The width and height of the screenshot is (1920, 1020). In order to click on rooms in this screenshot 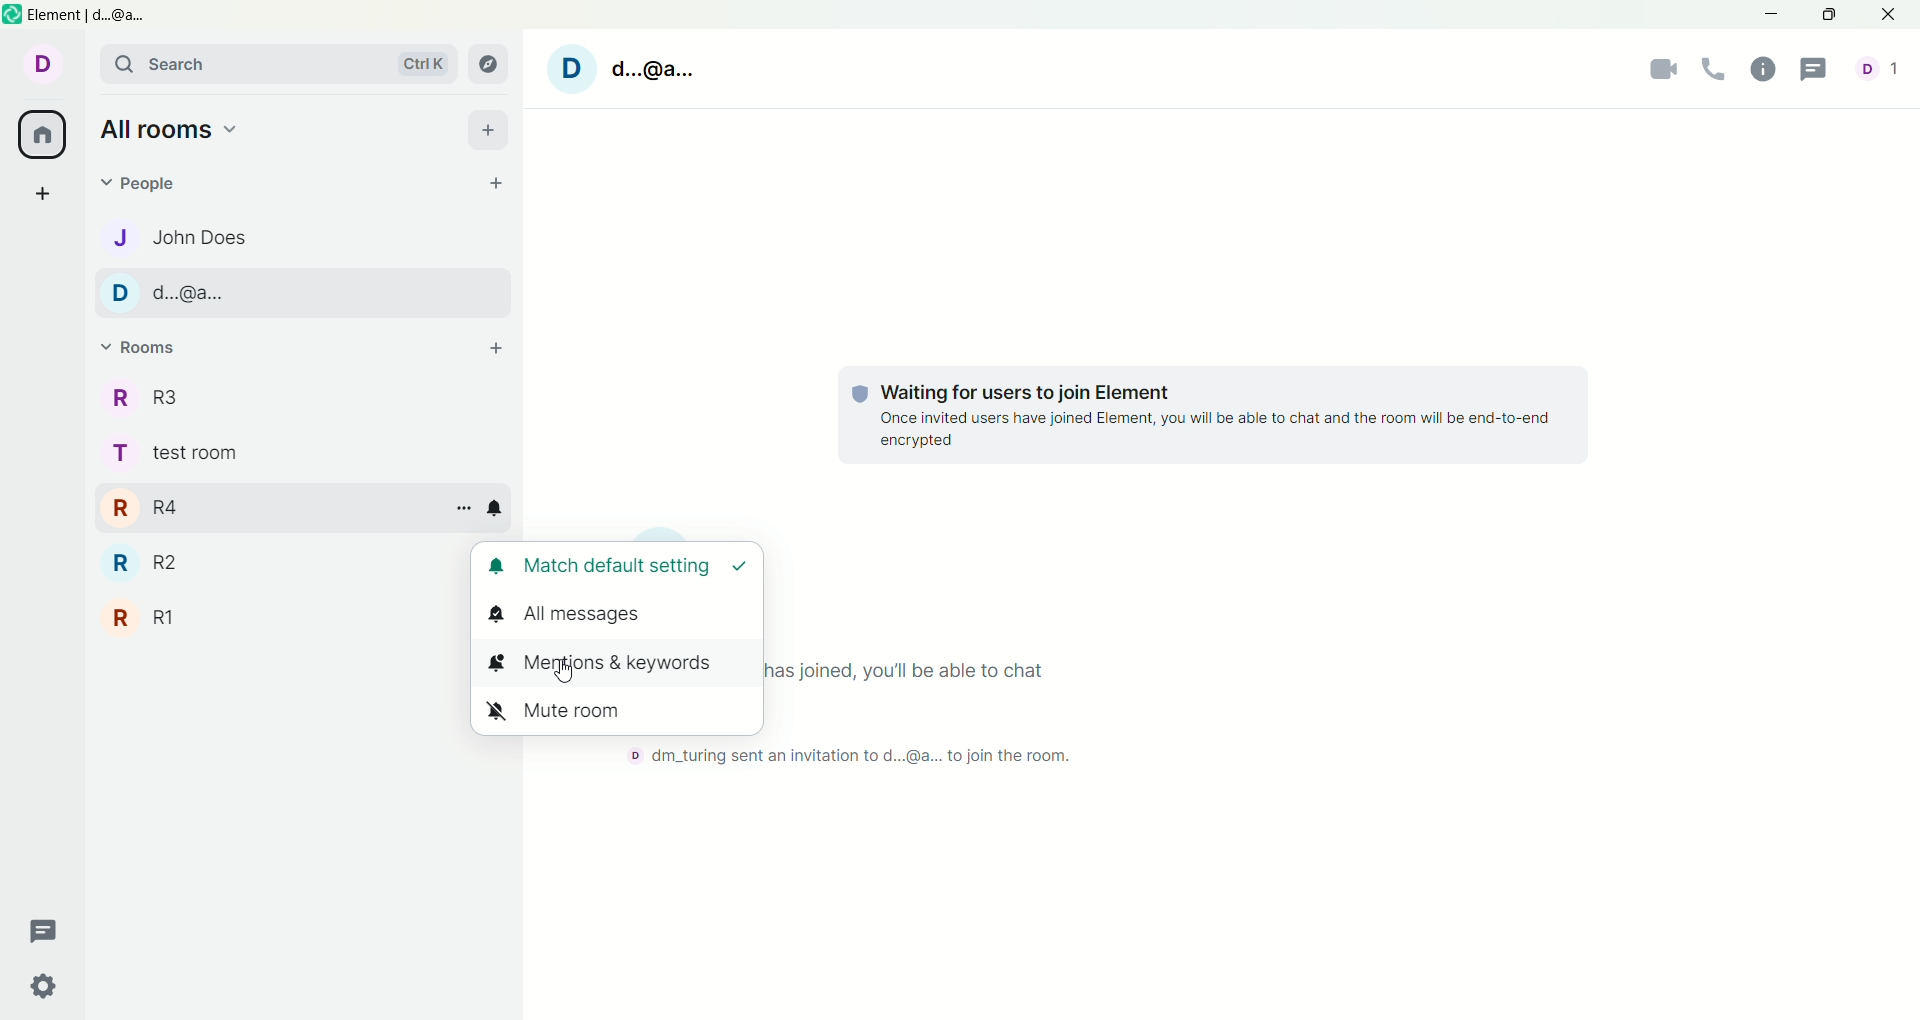, I will do `click(139, 348)`.